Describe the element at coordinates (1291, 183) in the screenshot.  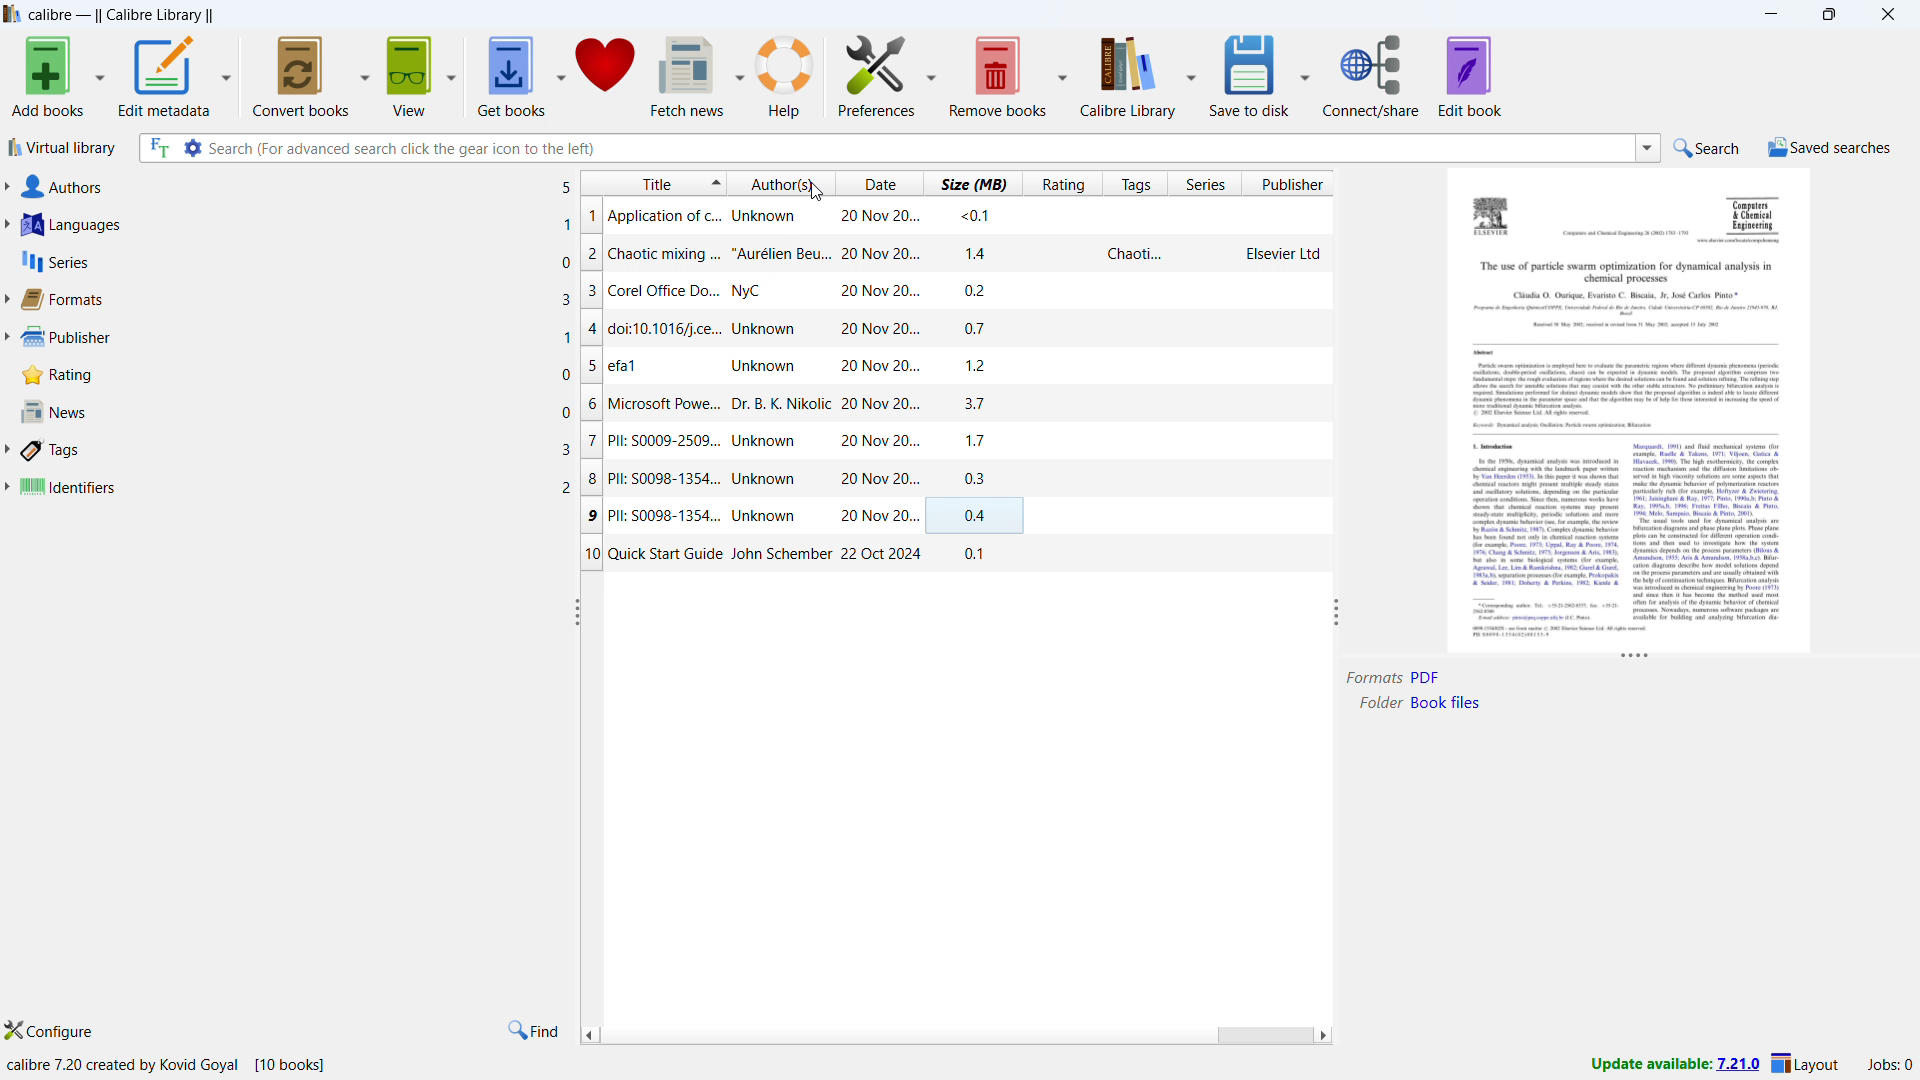
I see `sort by publisher` at that location.